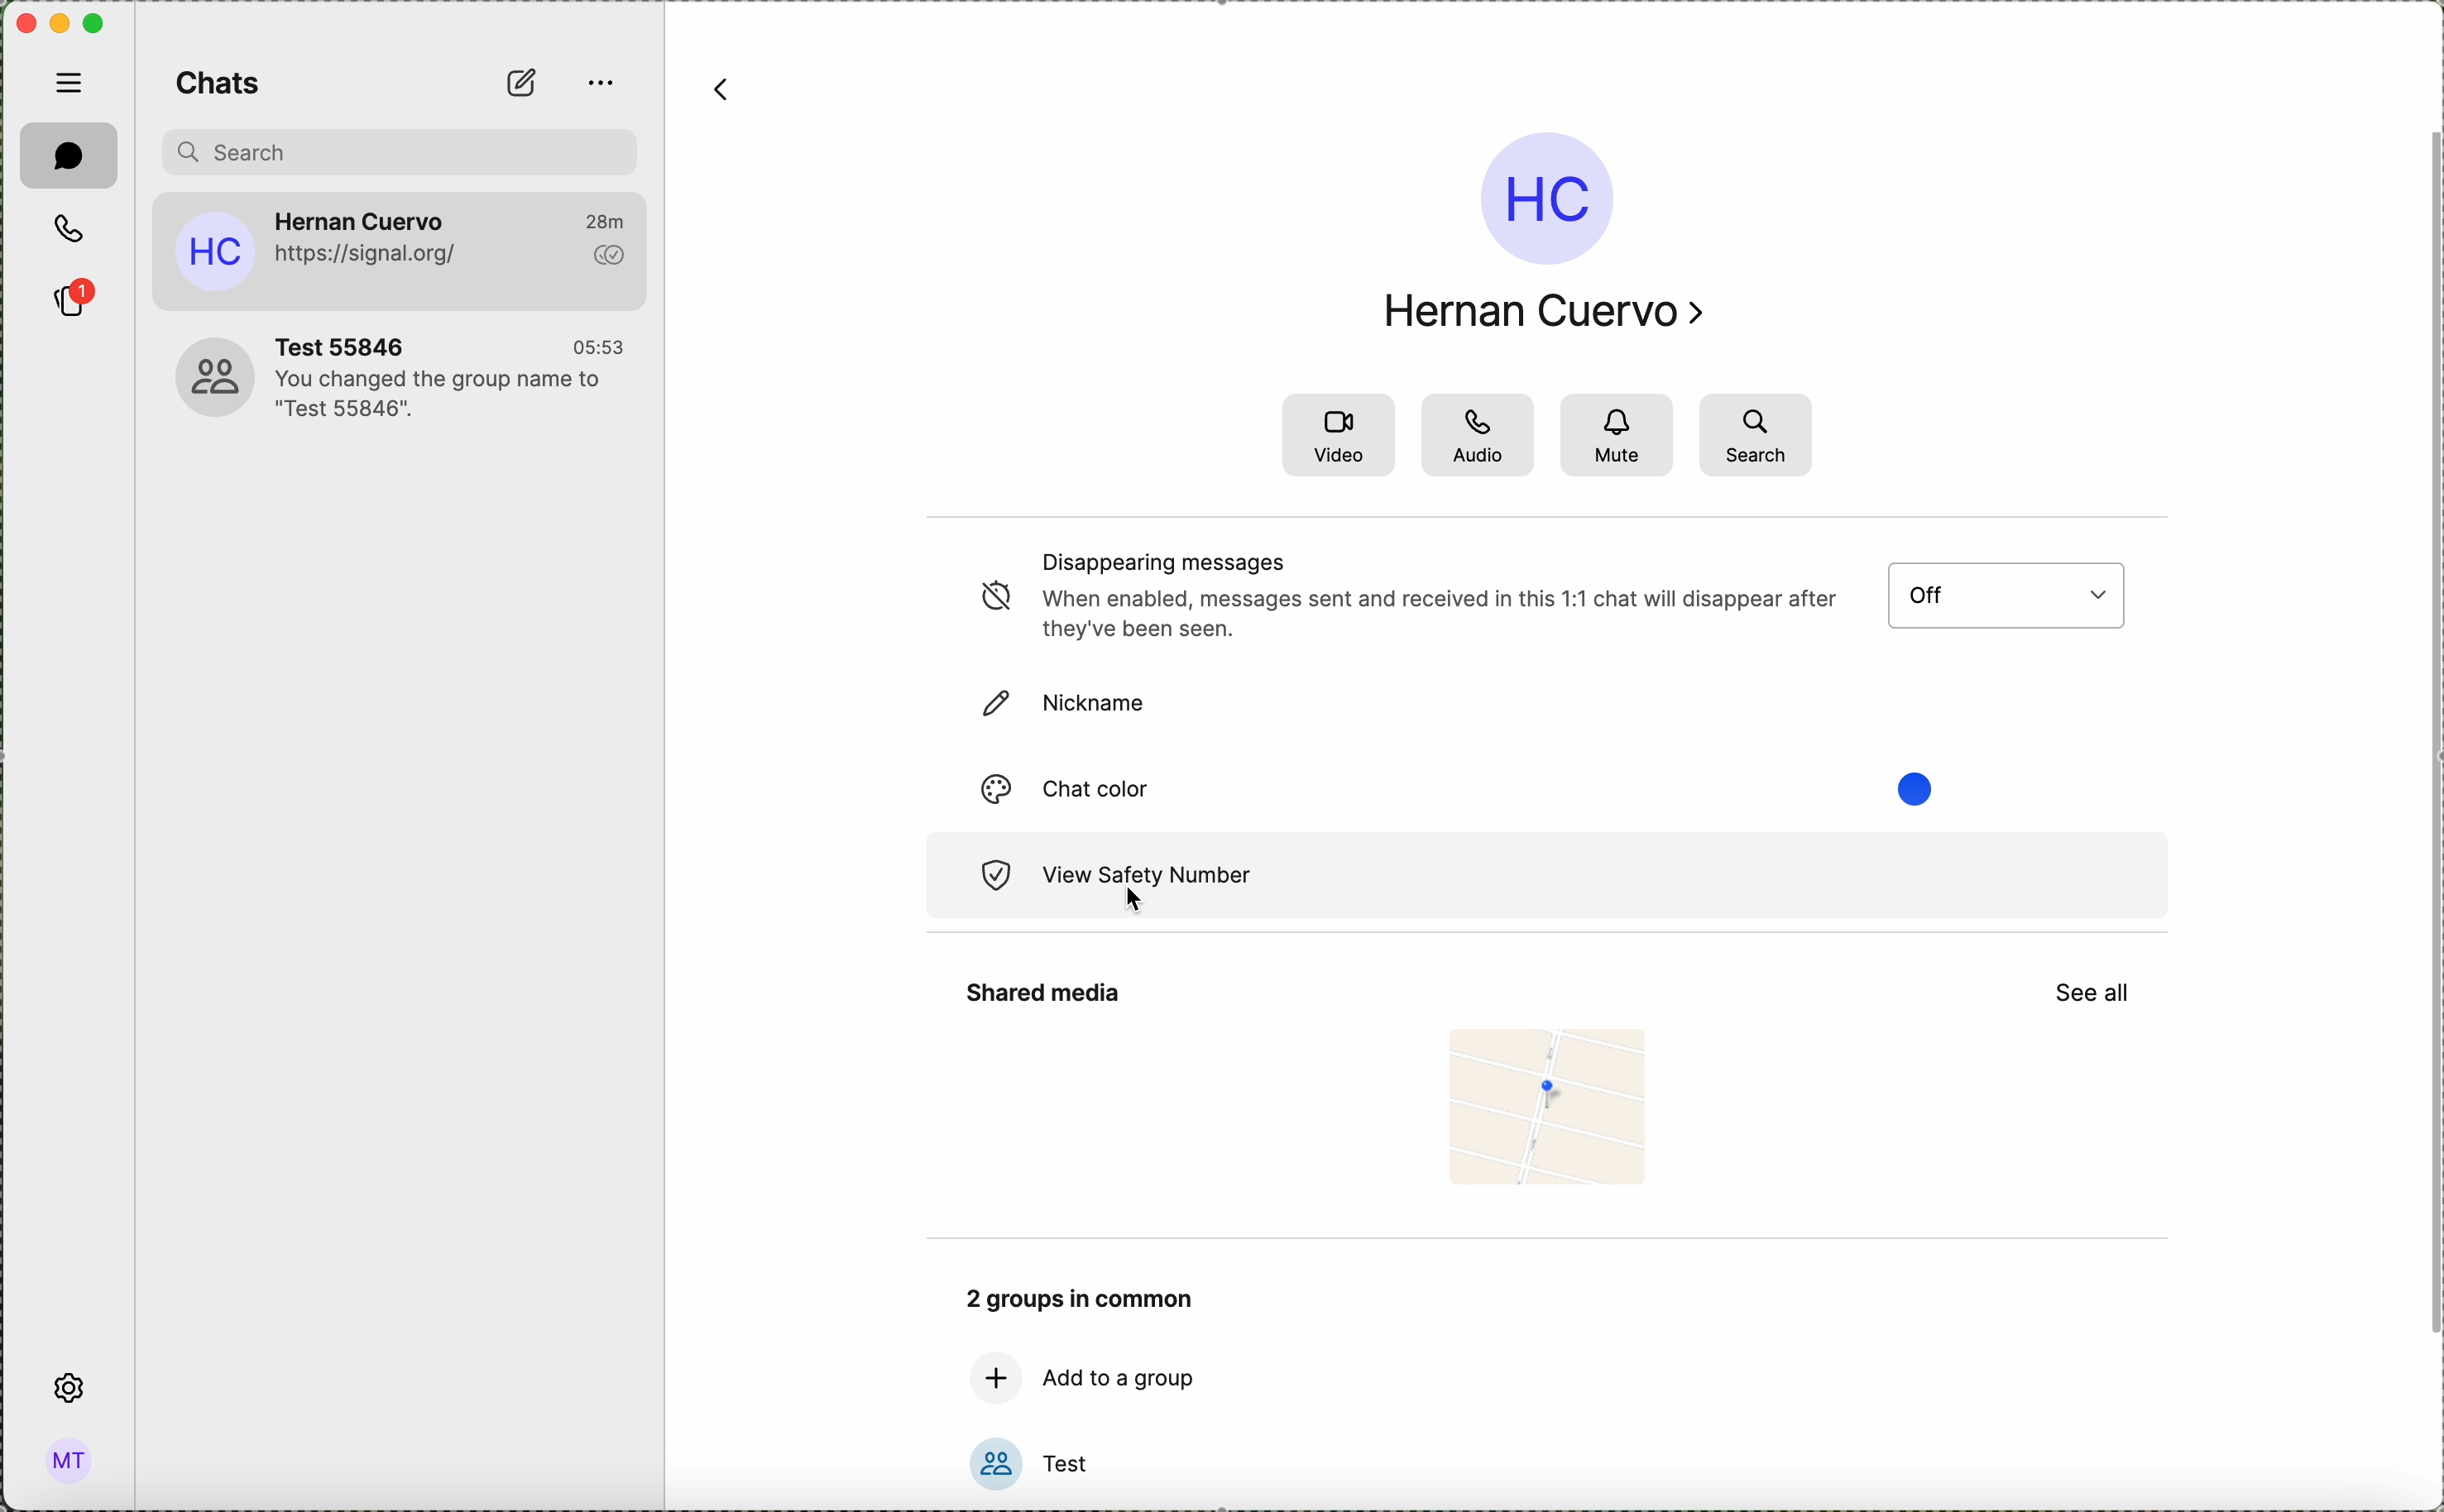 This screenshot has height=1512, width=2444. What do you see at coordinates (613, 217) in the screenshot?
I see `28m` at bounding box center [613, 217].